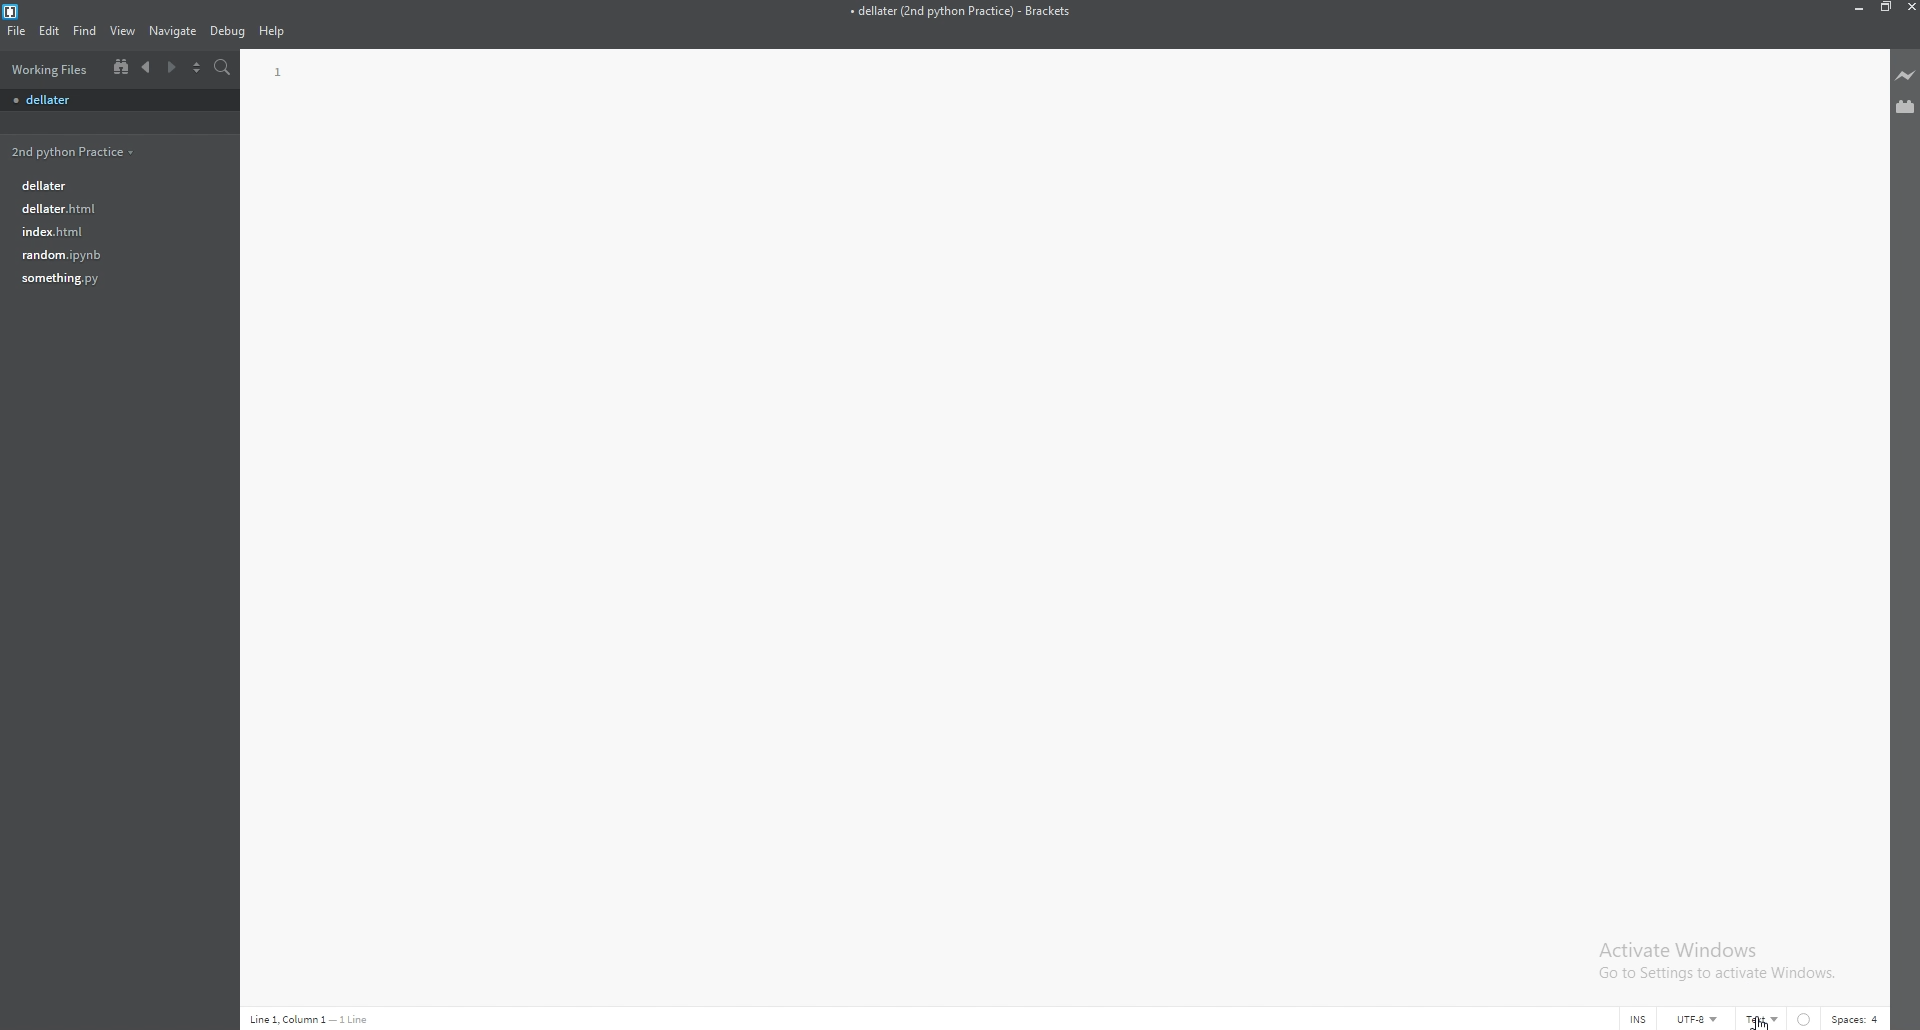  I want to click on Activate Windows
Go to Settings to activate Windows., so click(1714, 960).